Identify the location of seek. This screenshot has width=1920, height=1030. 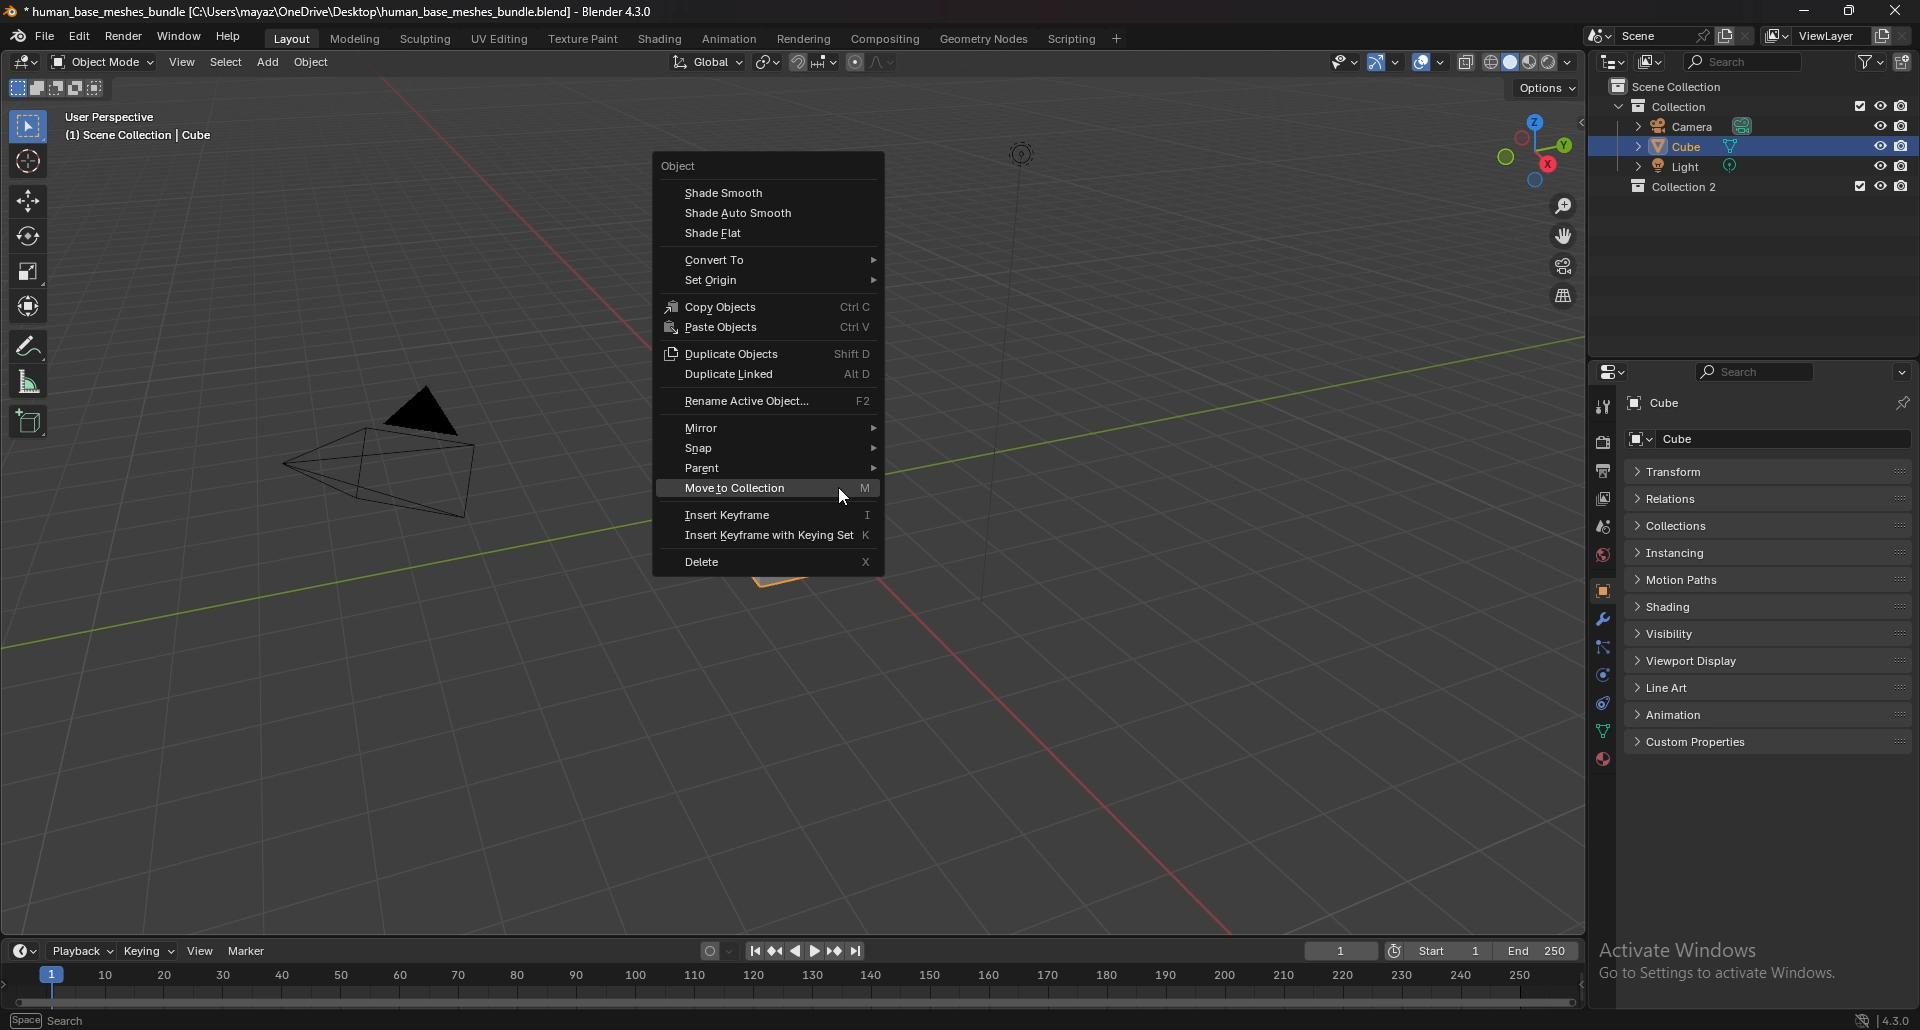
(793, 987).